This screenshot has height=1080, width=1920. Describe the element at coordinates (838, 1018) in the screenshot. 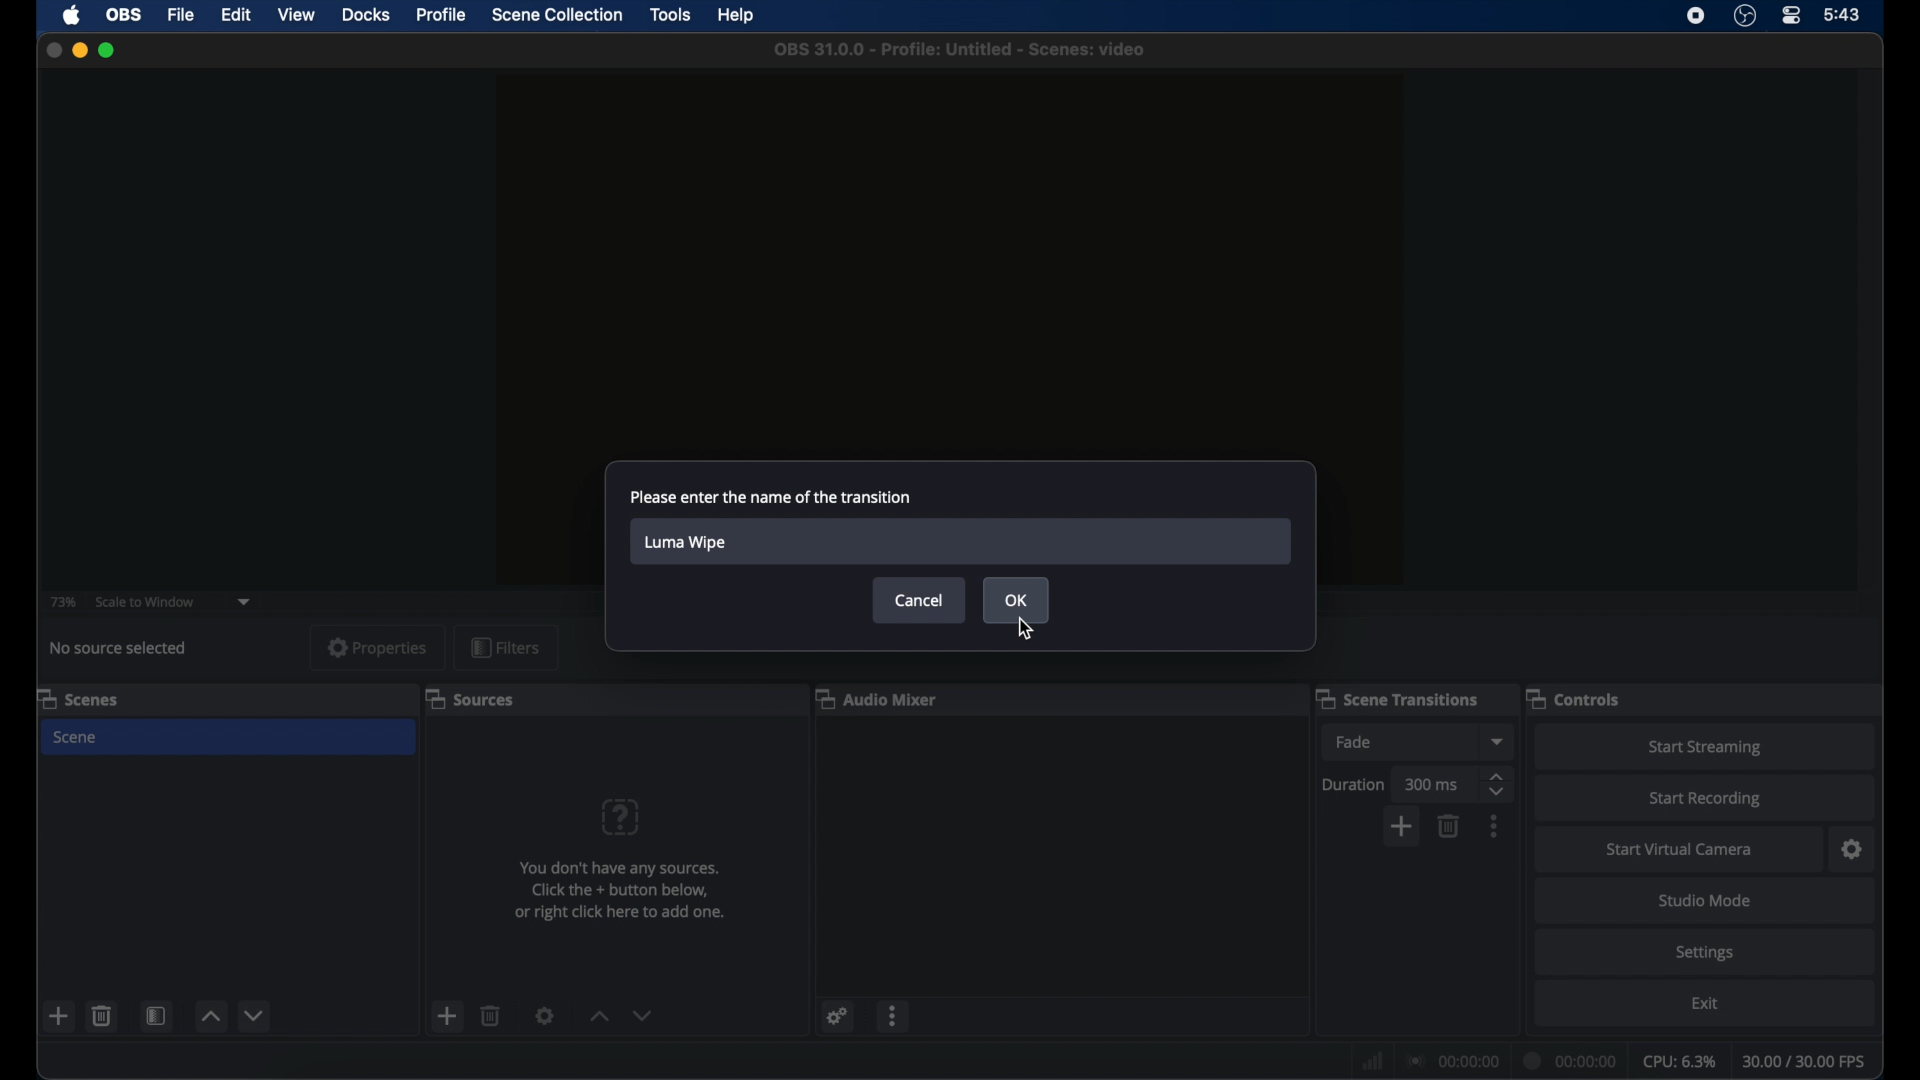

I see `settings` at that location.